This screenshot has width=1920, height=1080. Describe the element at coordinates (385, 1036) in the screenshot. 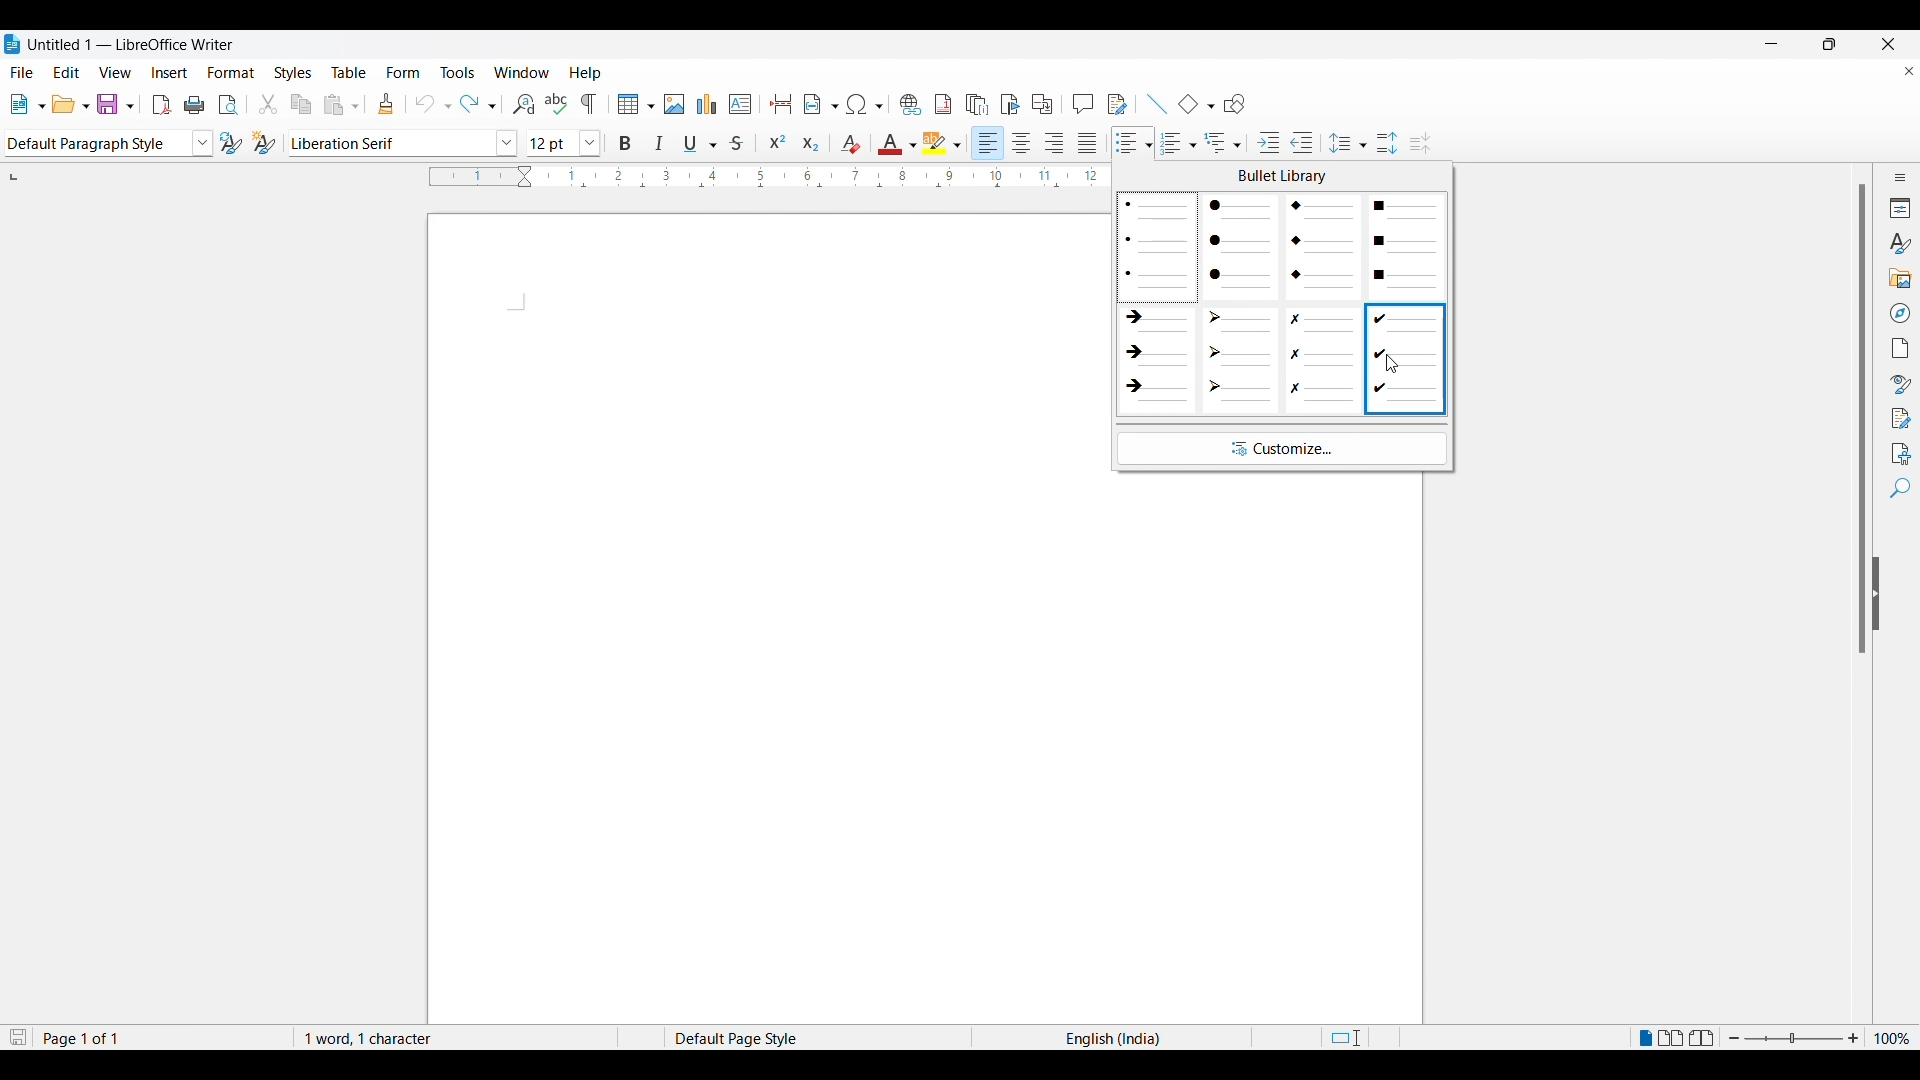

I see `1 words, 1 characters` at that location.